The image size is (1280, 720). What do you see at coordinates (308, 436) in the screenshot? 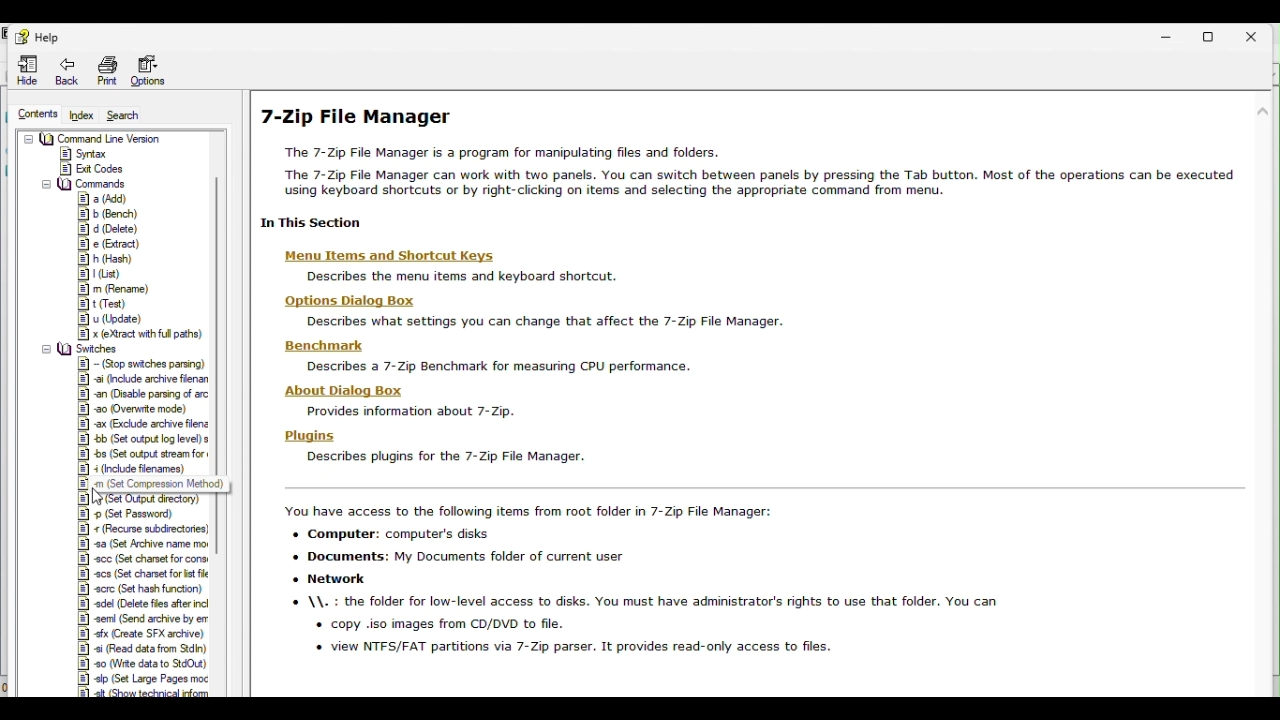
I see `plugins` at bounding box center [308, 436].